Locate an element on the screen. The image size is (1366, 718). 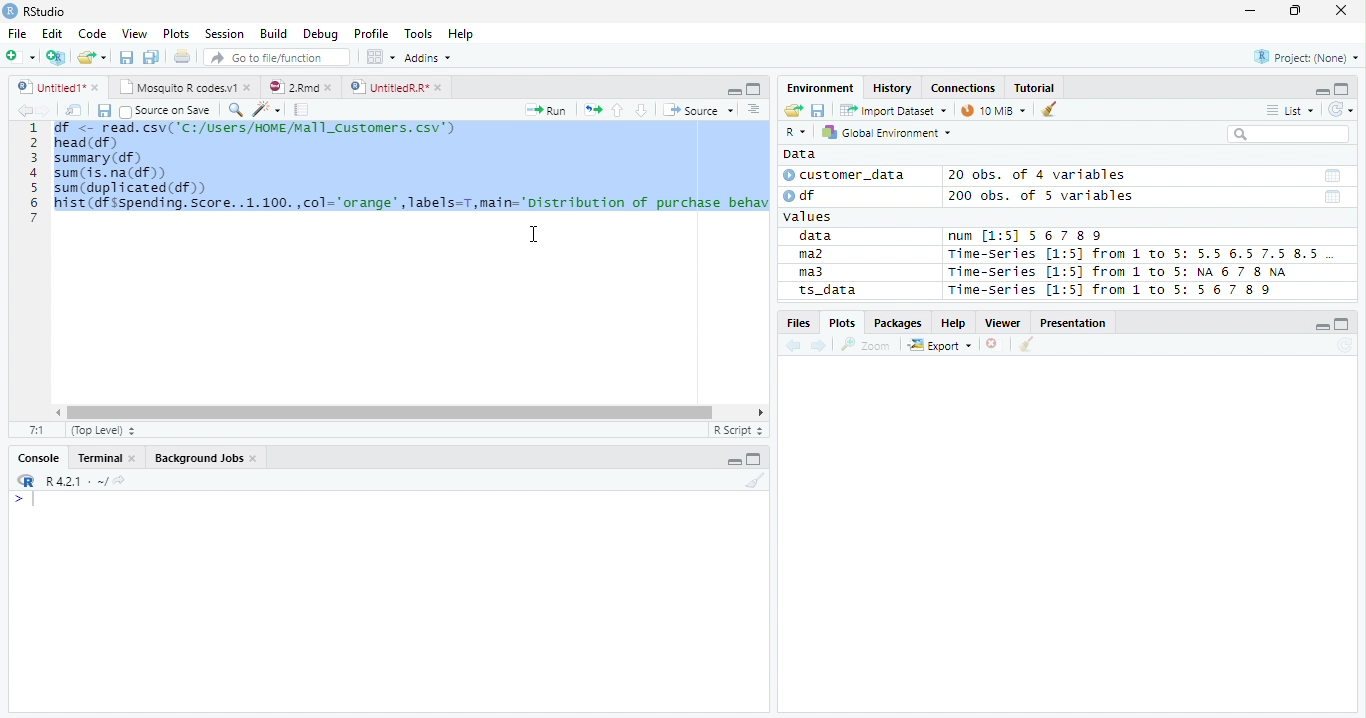
Minimize is located at coordinates (735, 459).